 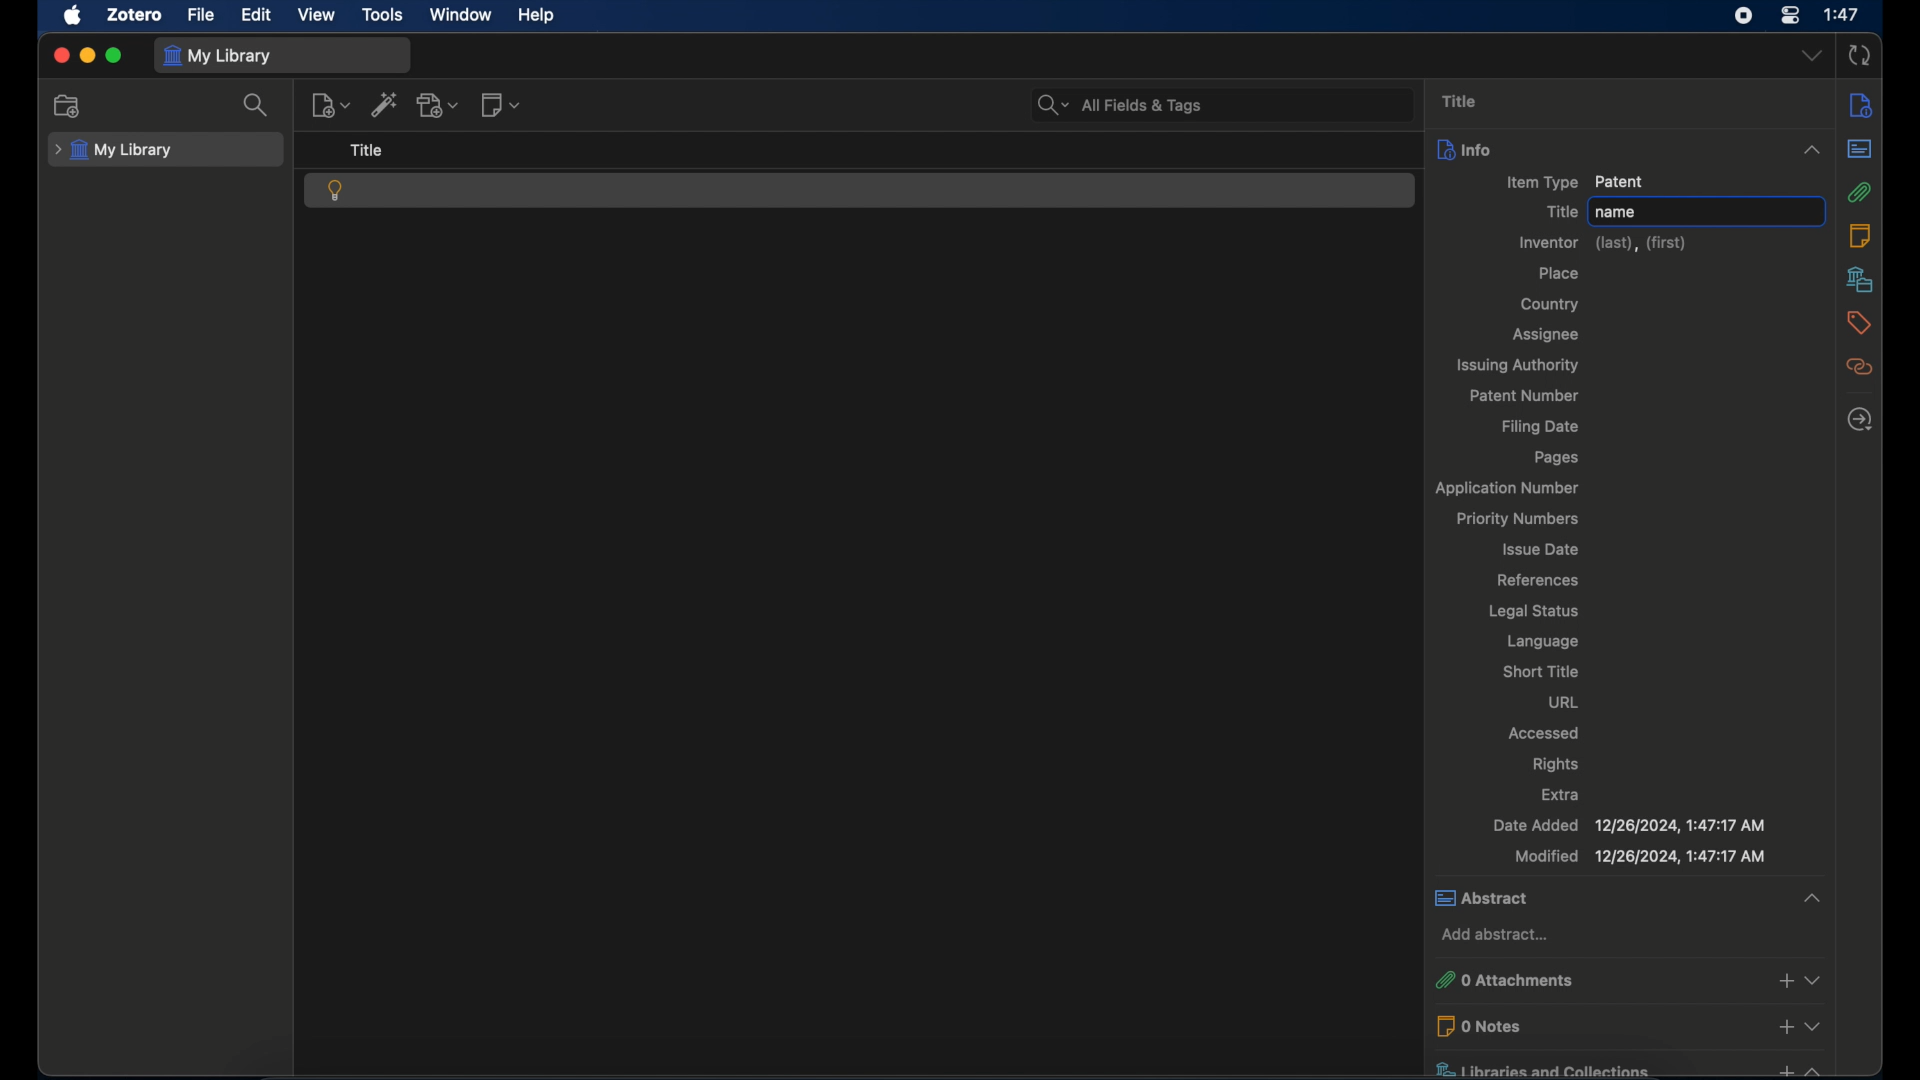 I want to click on Collapse or expand , so click(x=1816, y=1025).